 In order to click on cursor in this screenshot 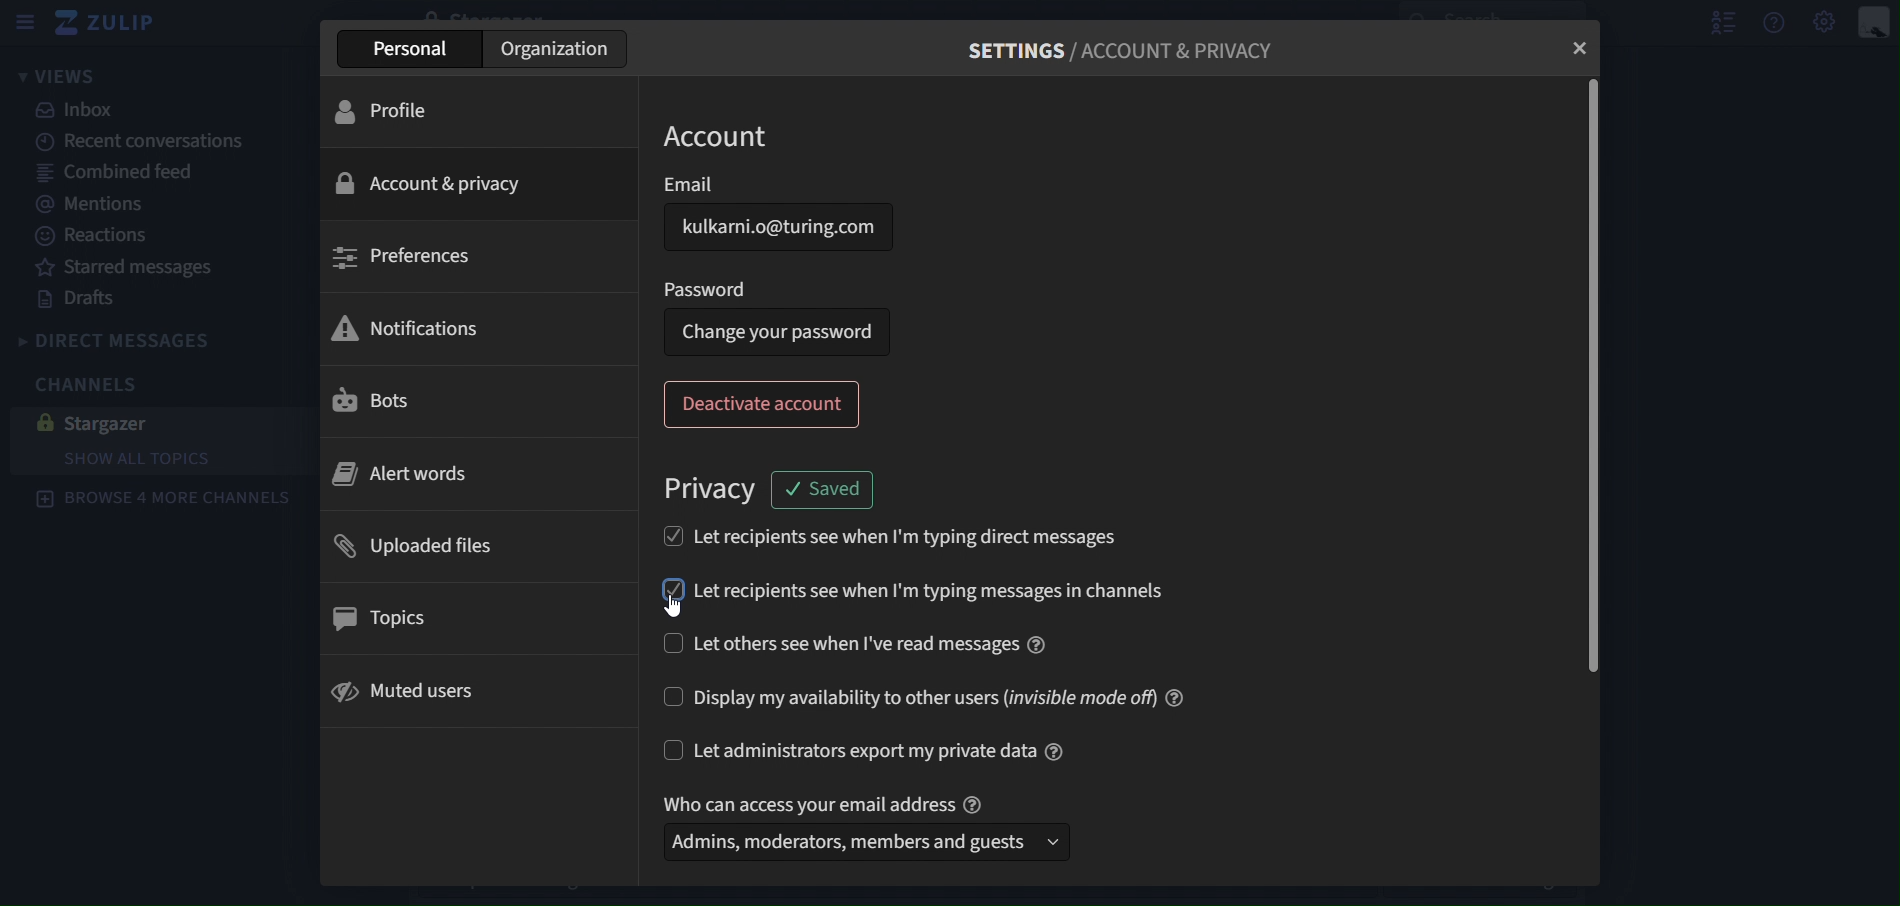, I will do `click(671, 608)`.